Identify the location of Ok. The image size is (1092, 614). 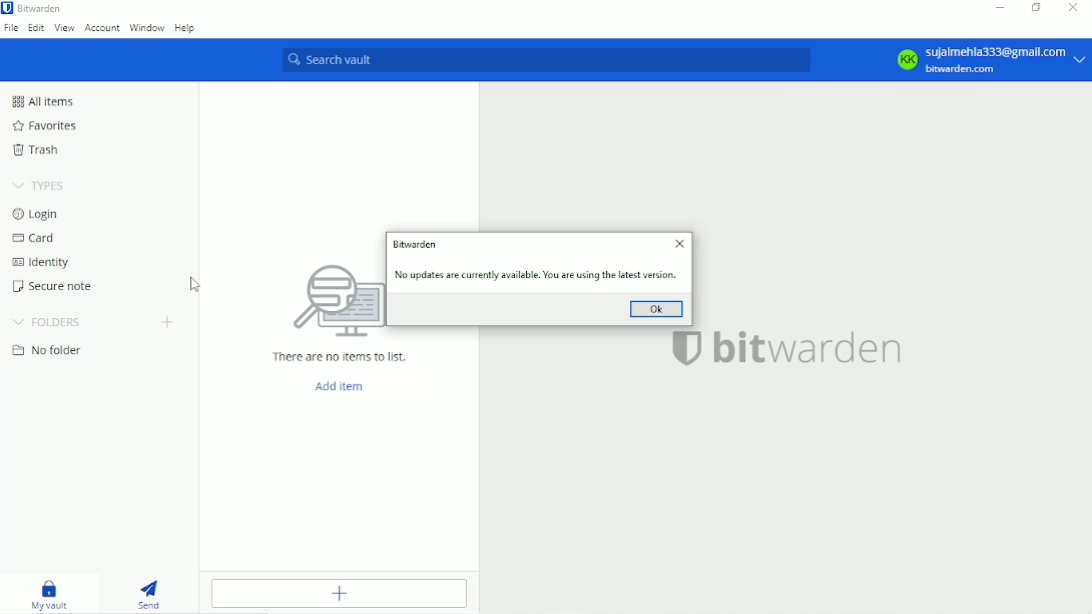
(660, 309).